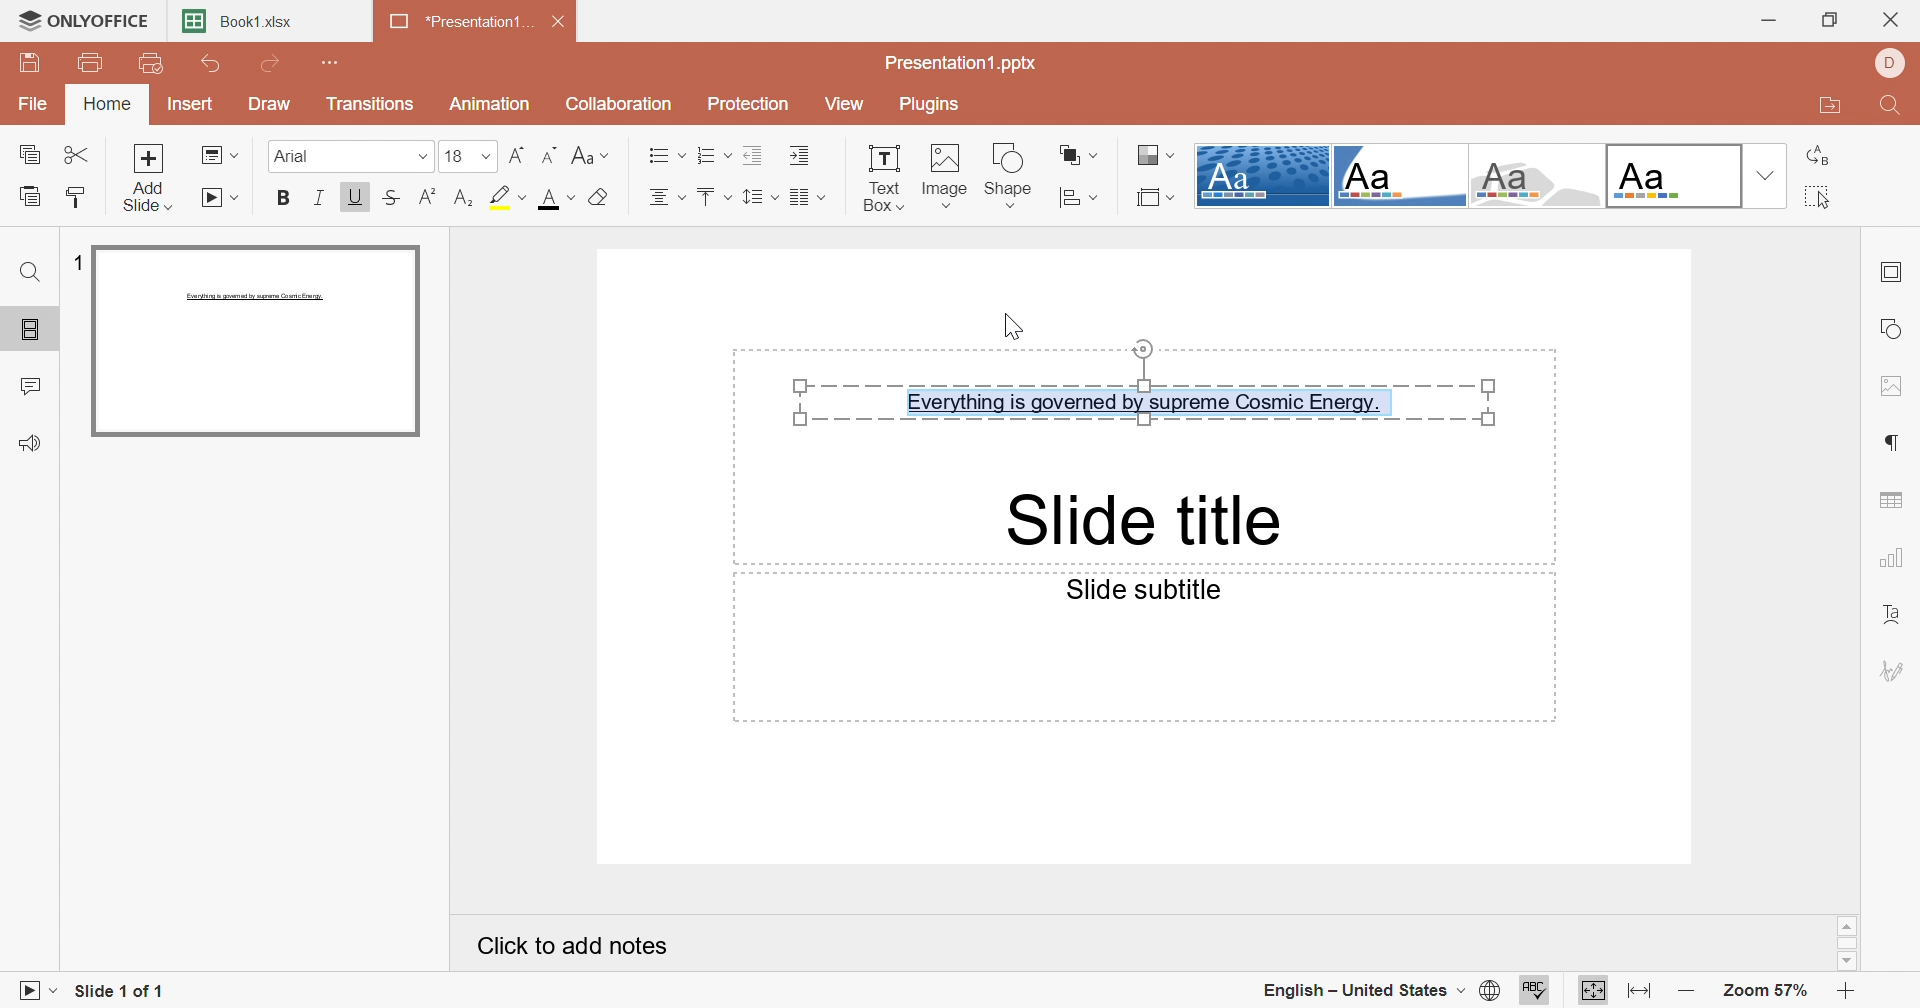 This screenshot has height=1008, width=1920. What do you see at coordinates (1895, 615) in the screenshot?
I see `Text art settings` at bounding box center [1895, 615].